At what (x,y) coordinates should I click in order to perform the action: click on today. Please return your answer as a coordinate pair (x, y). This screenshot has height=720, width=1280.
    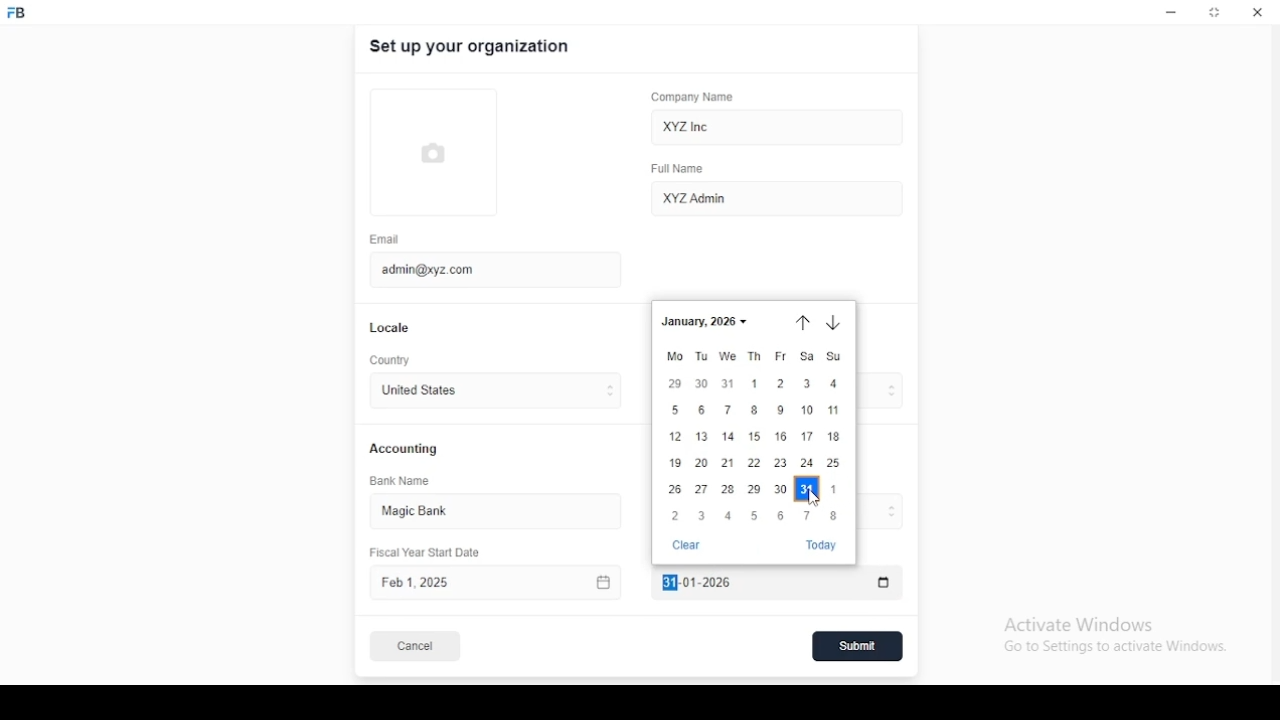
    Looking at the image, I should click on (821, 546).